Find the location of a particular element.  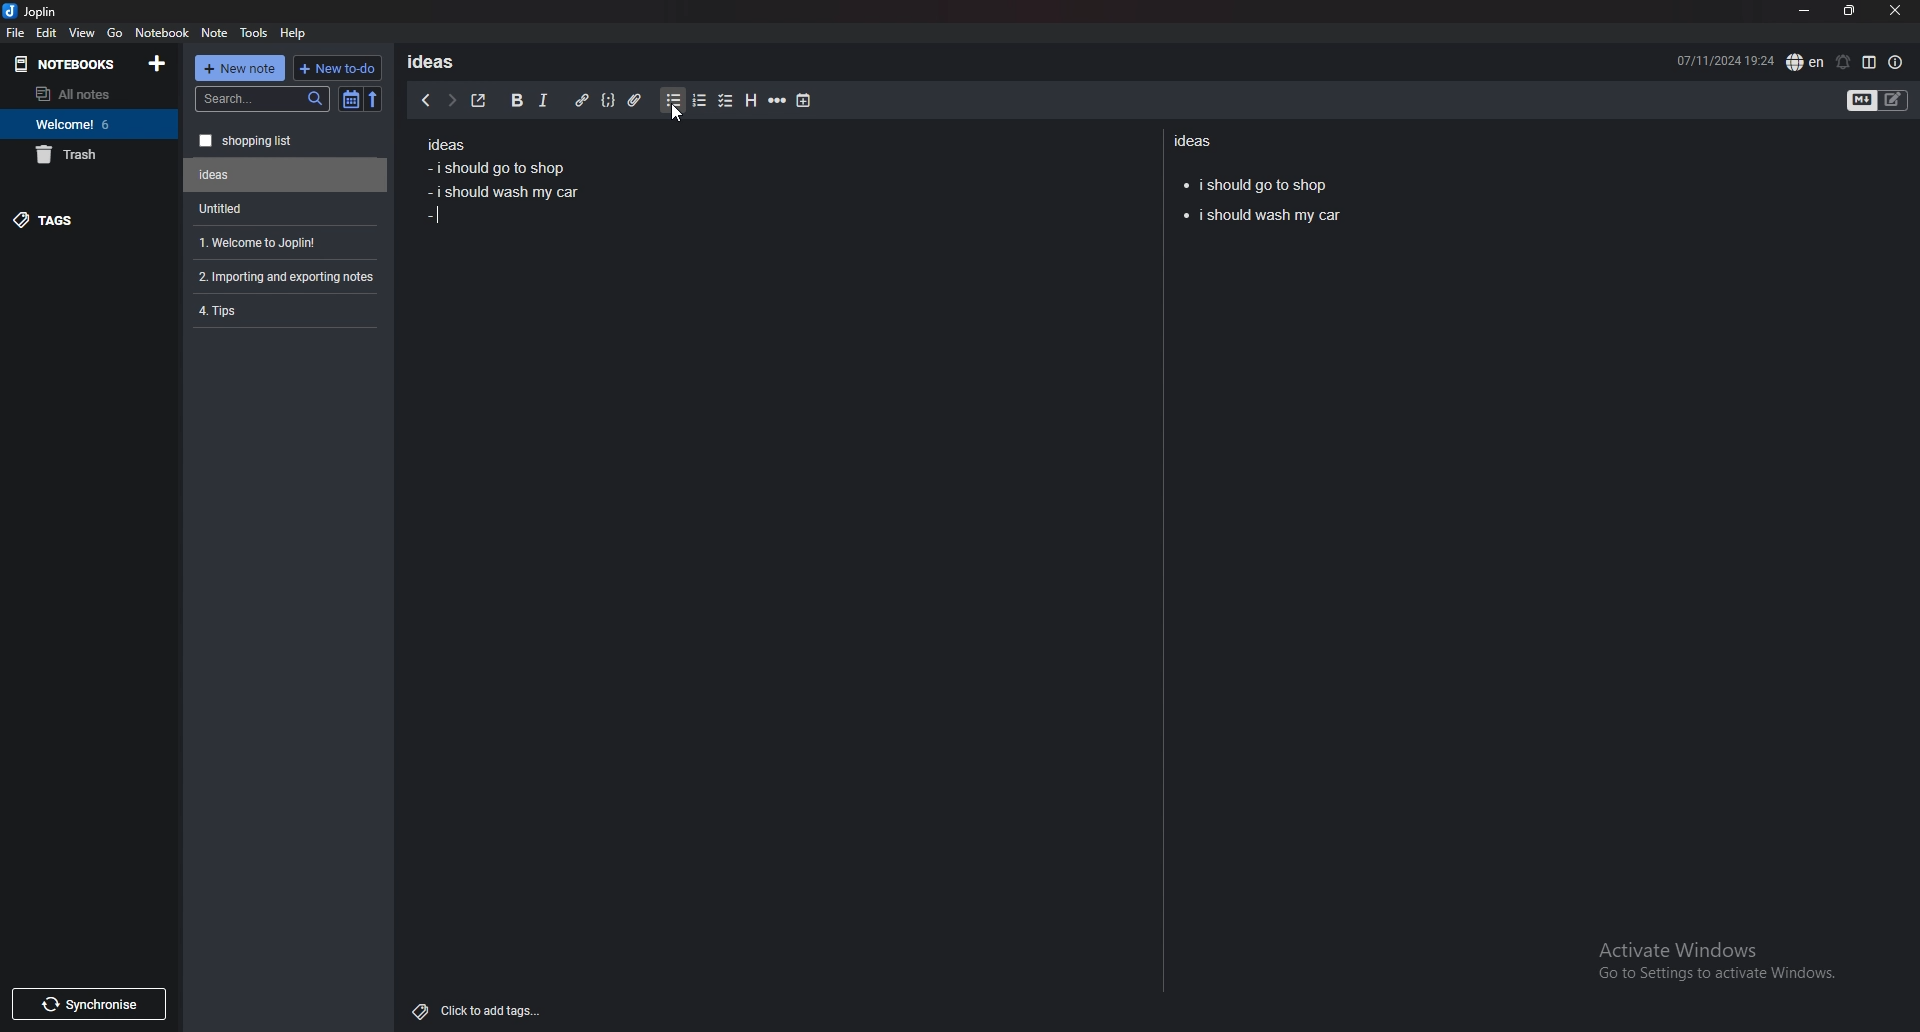

bold is located at coordinates (515, 101).